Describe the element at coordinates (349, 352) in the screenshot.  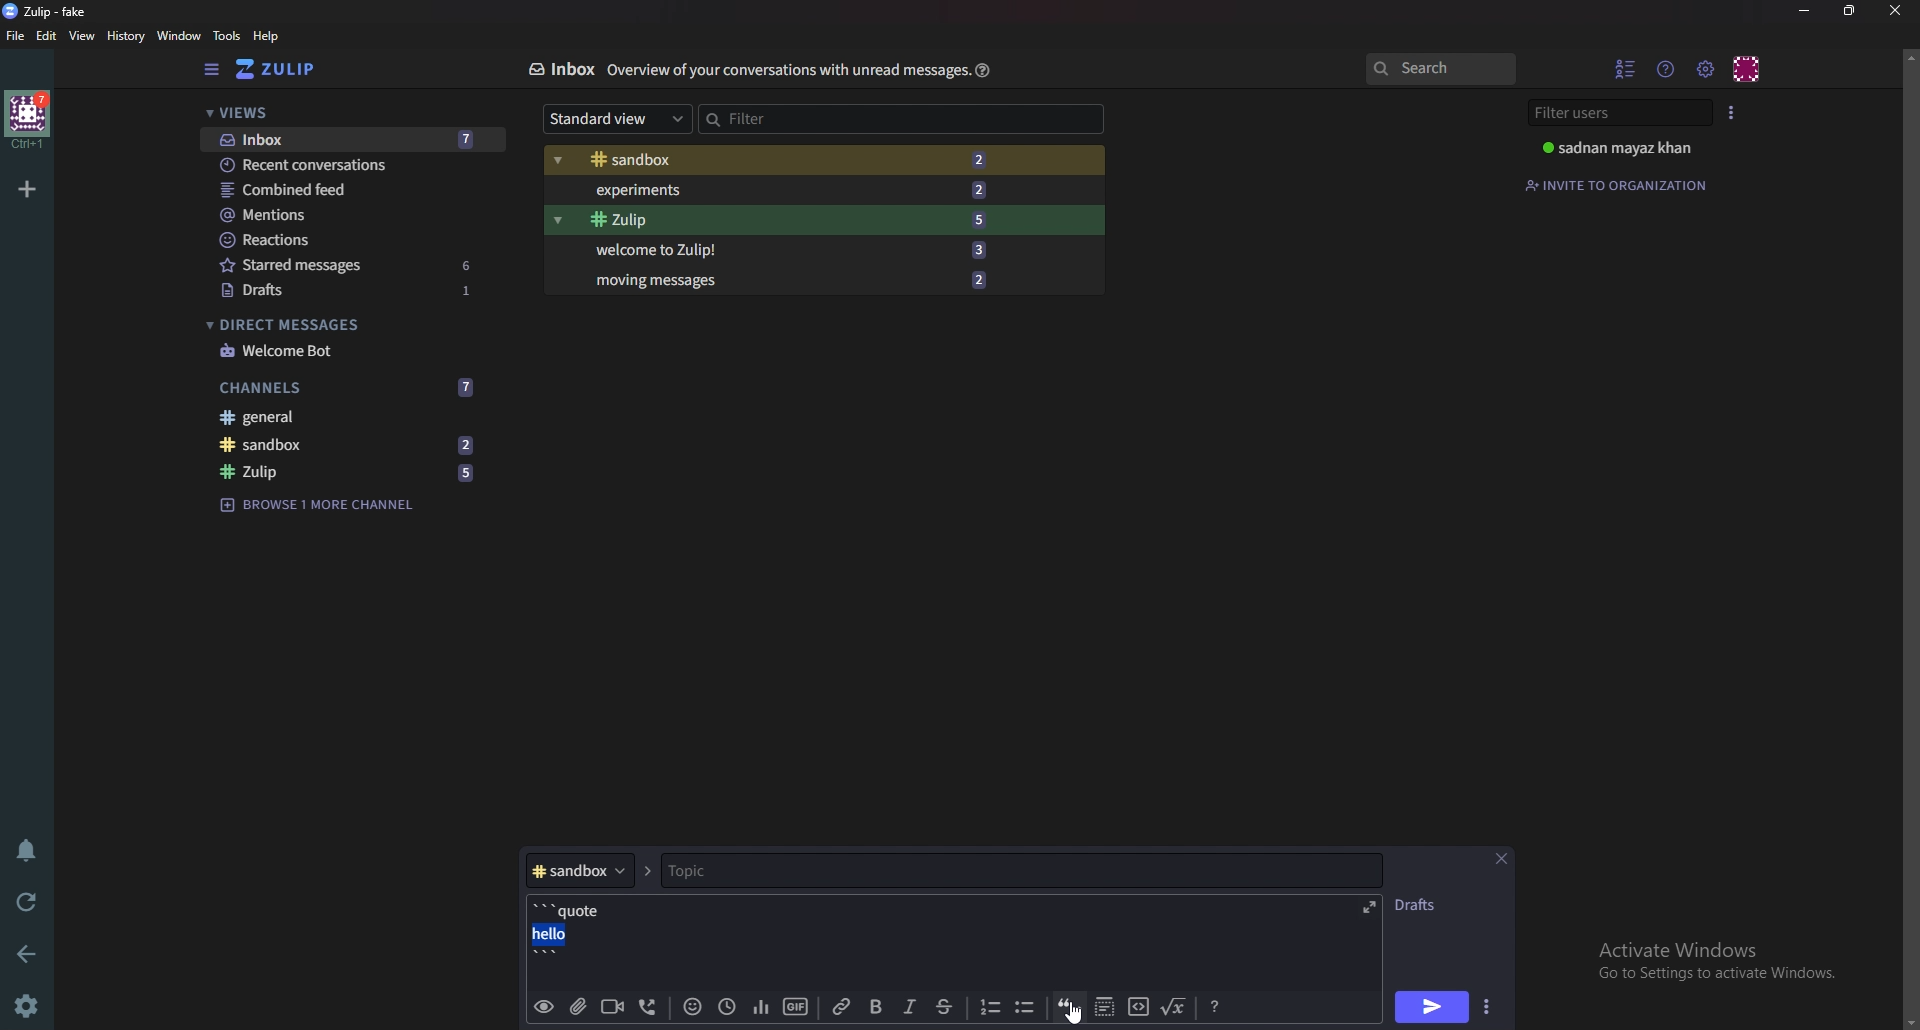
I see `Welcome bot` at that location.